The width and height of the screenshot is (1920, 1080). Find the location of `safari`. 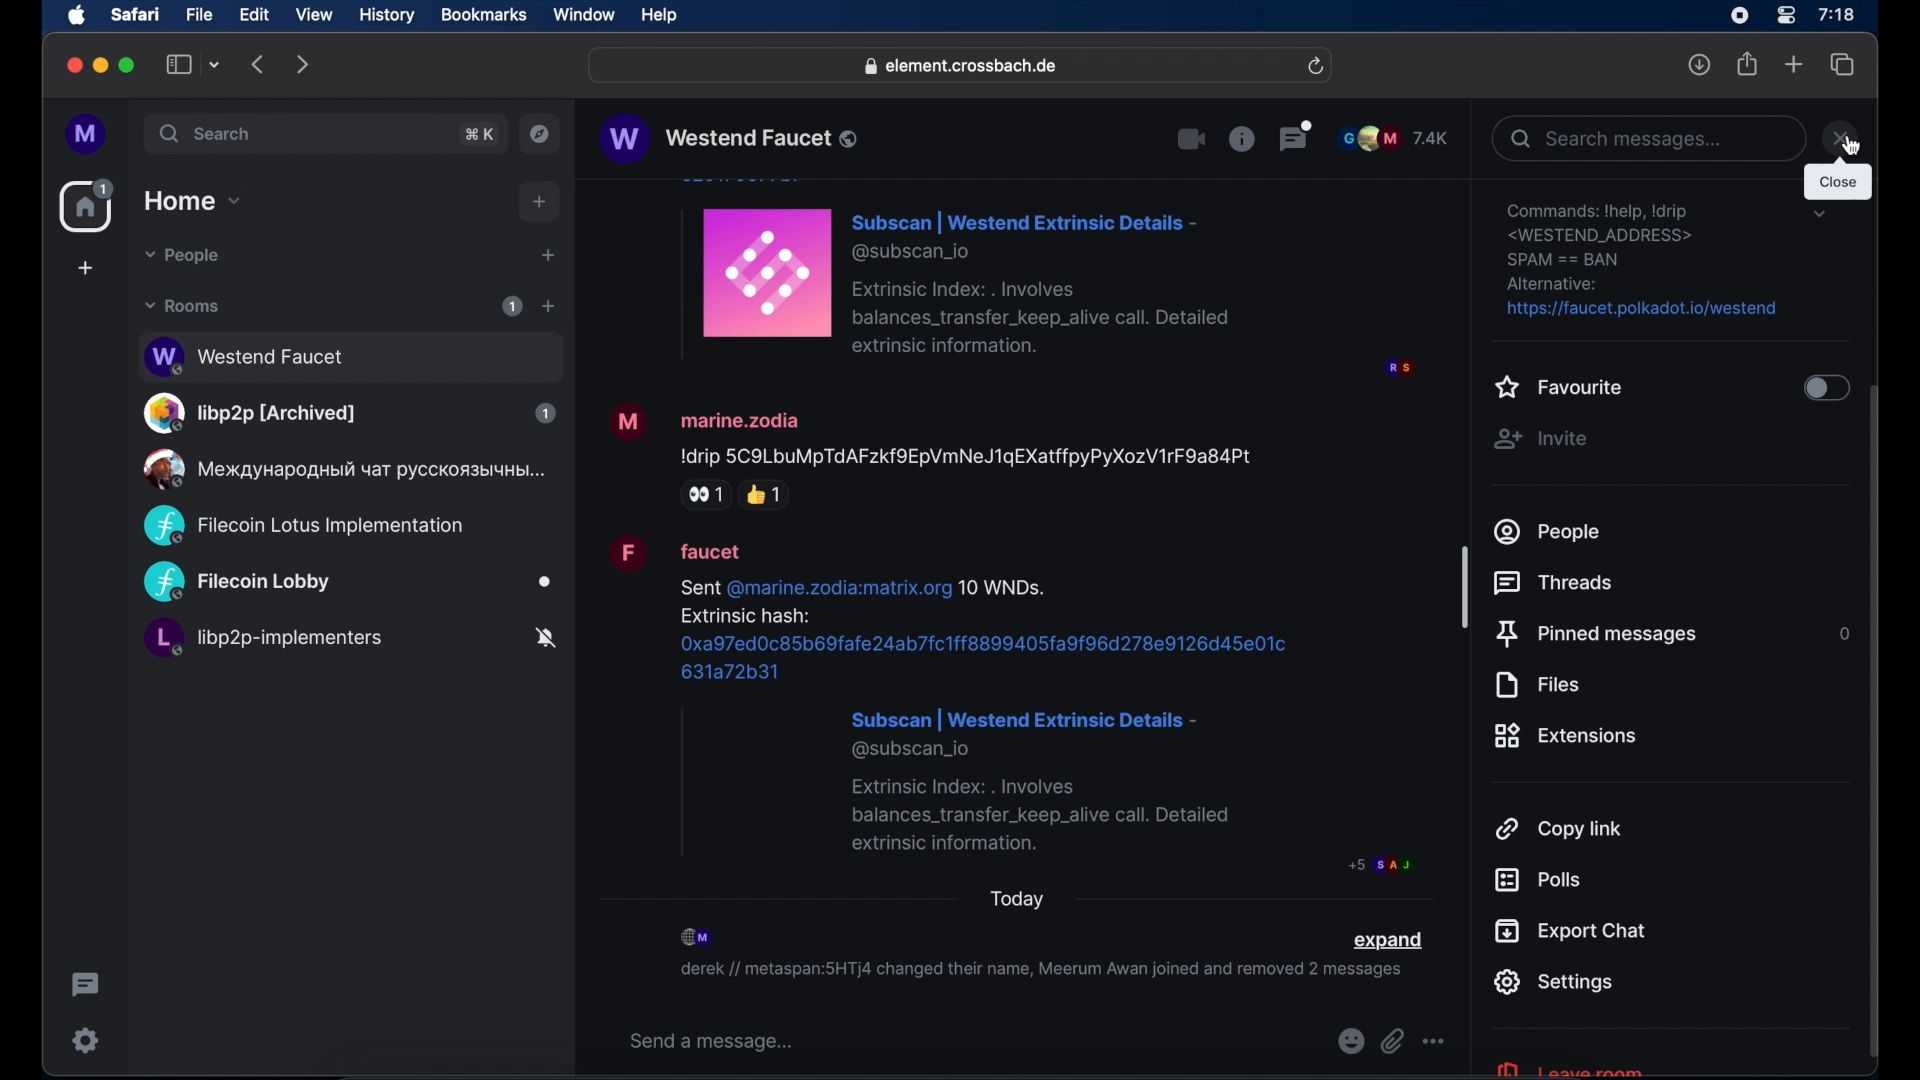

safari is located at coordinates (134, 14).